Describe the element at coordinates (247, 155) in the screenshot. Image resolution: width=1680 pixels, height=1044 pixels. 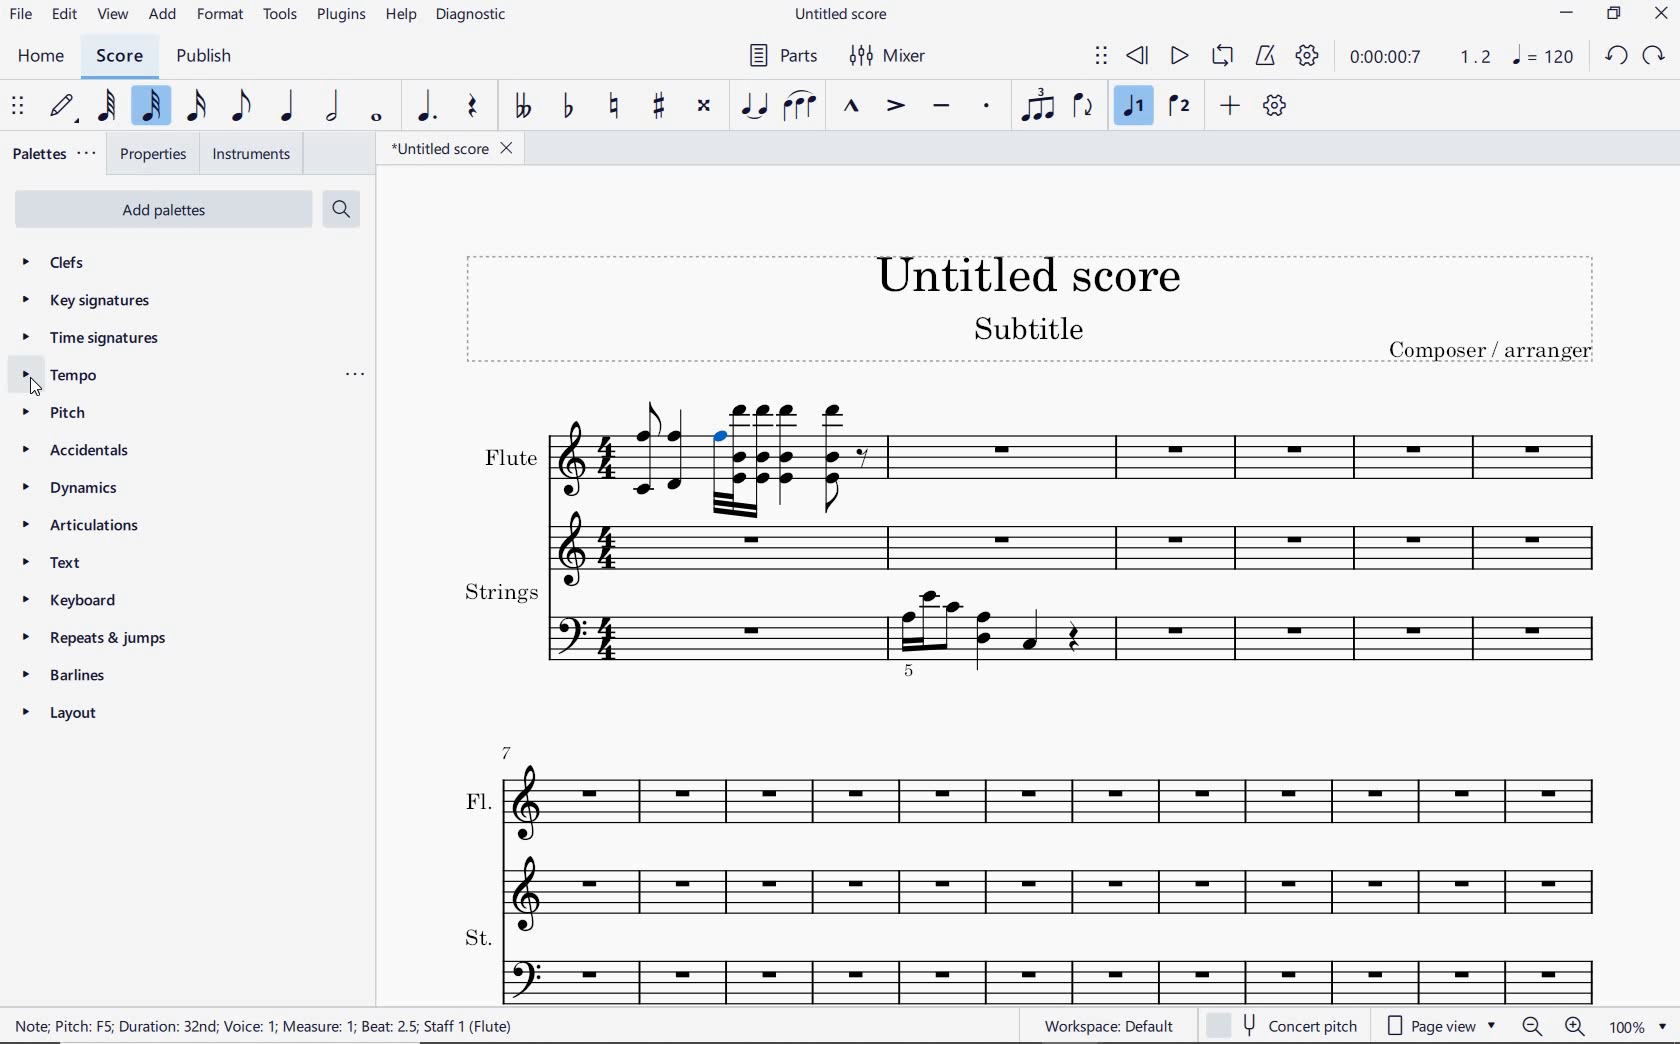
I see `instruments` at that location.